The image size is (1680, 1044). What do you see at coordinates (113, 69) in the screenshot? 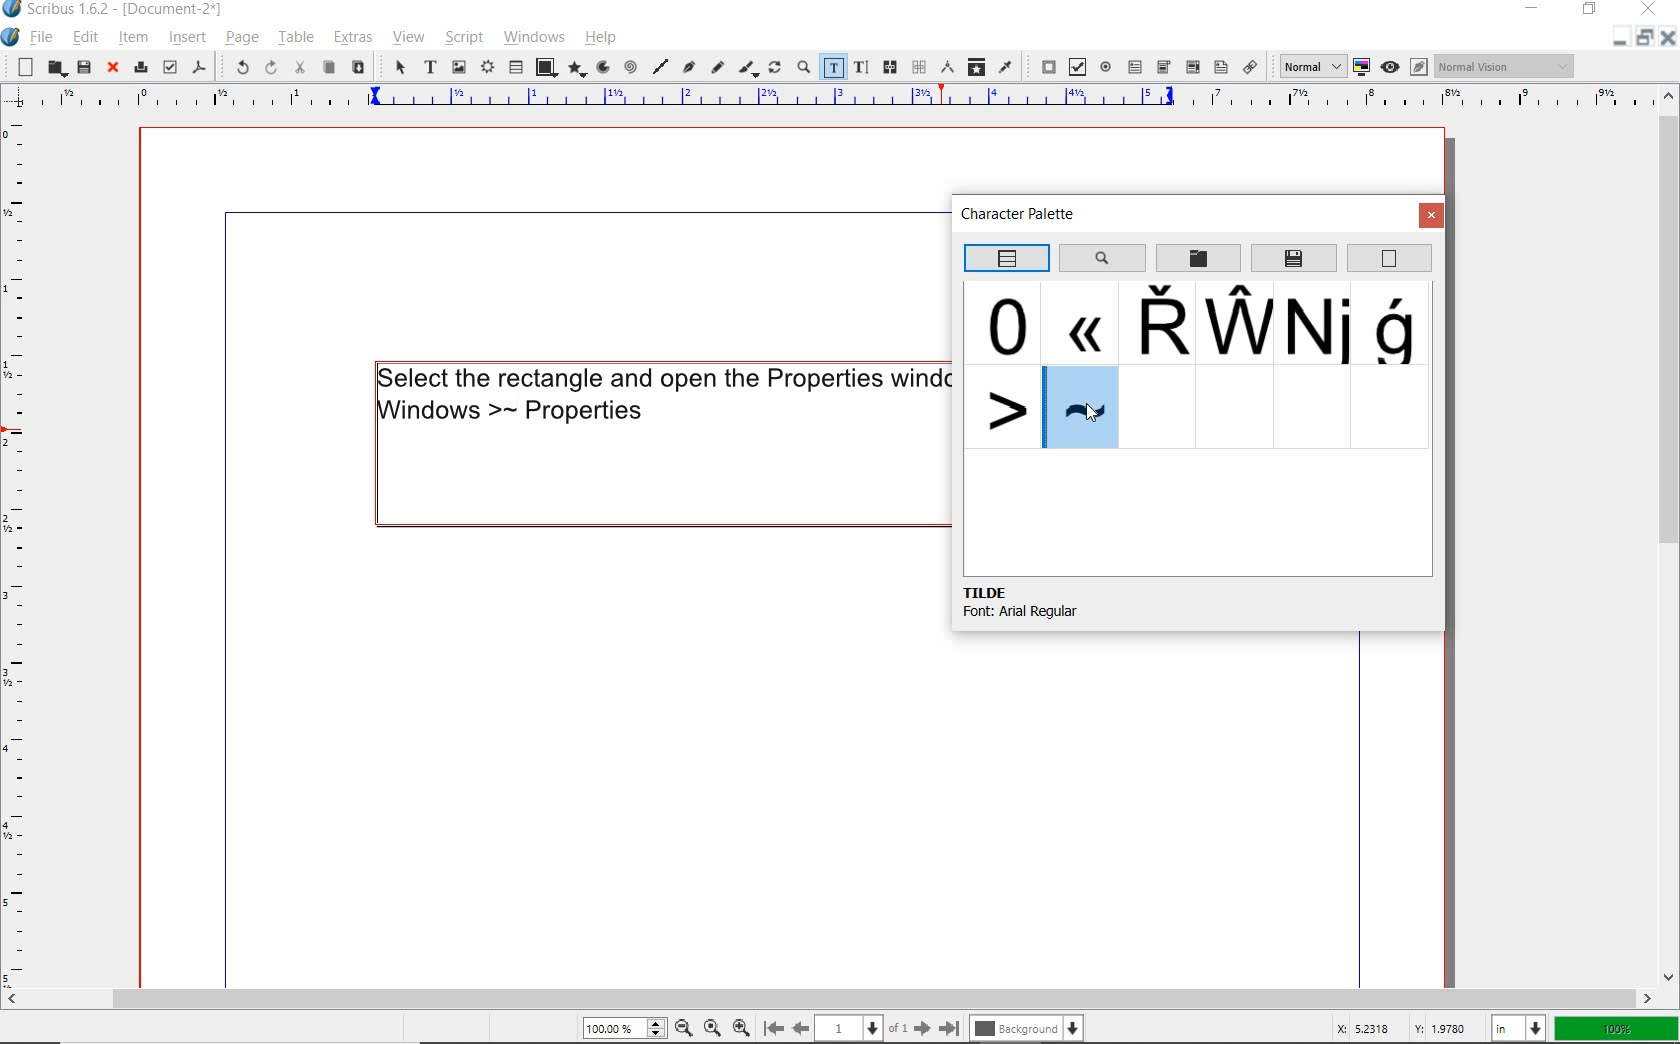
I see `close` at bounding box center [113, 69].